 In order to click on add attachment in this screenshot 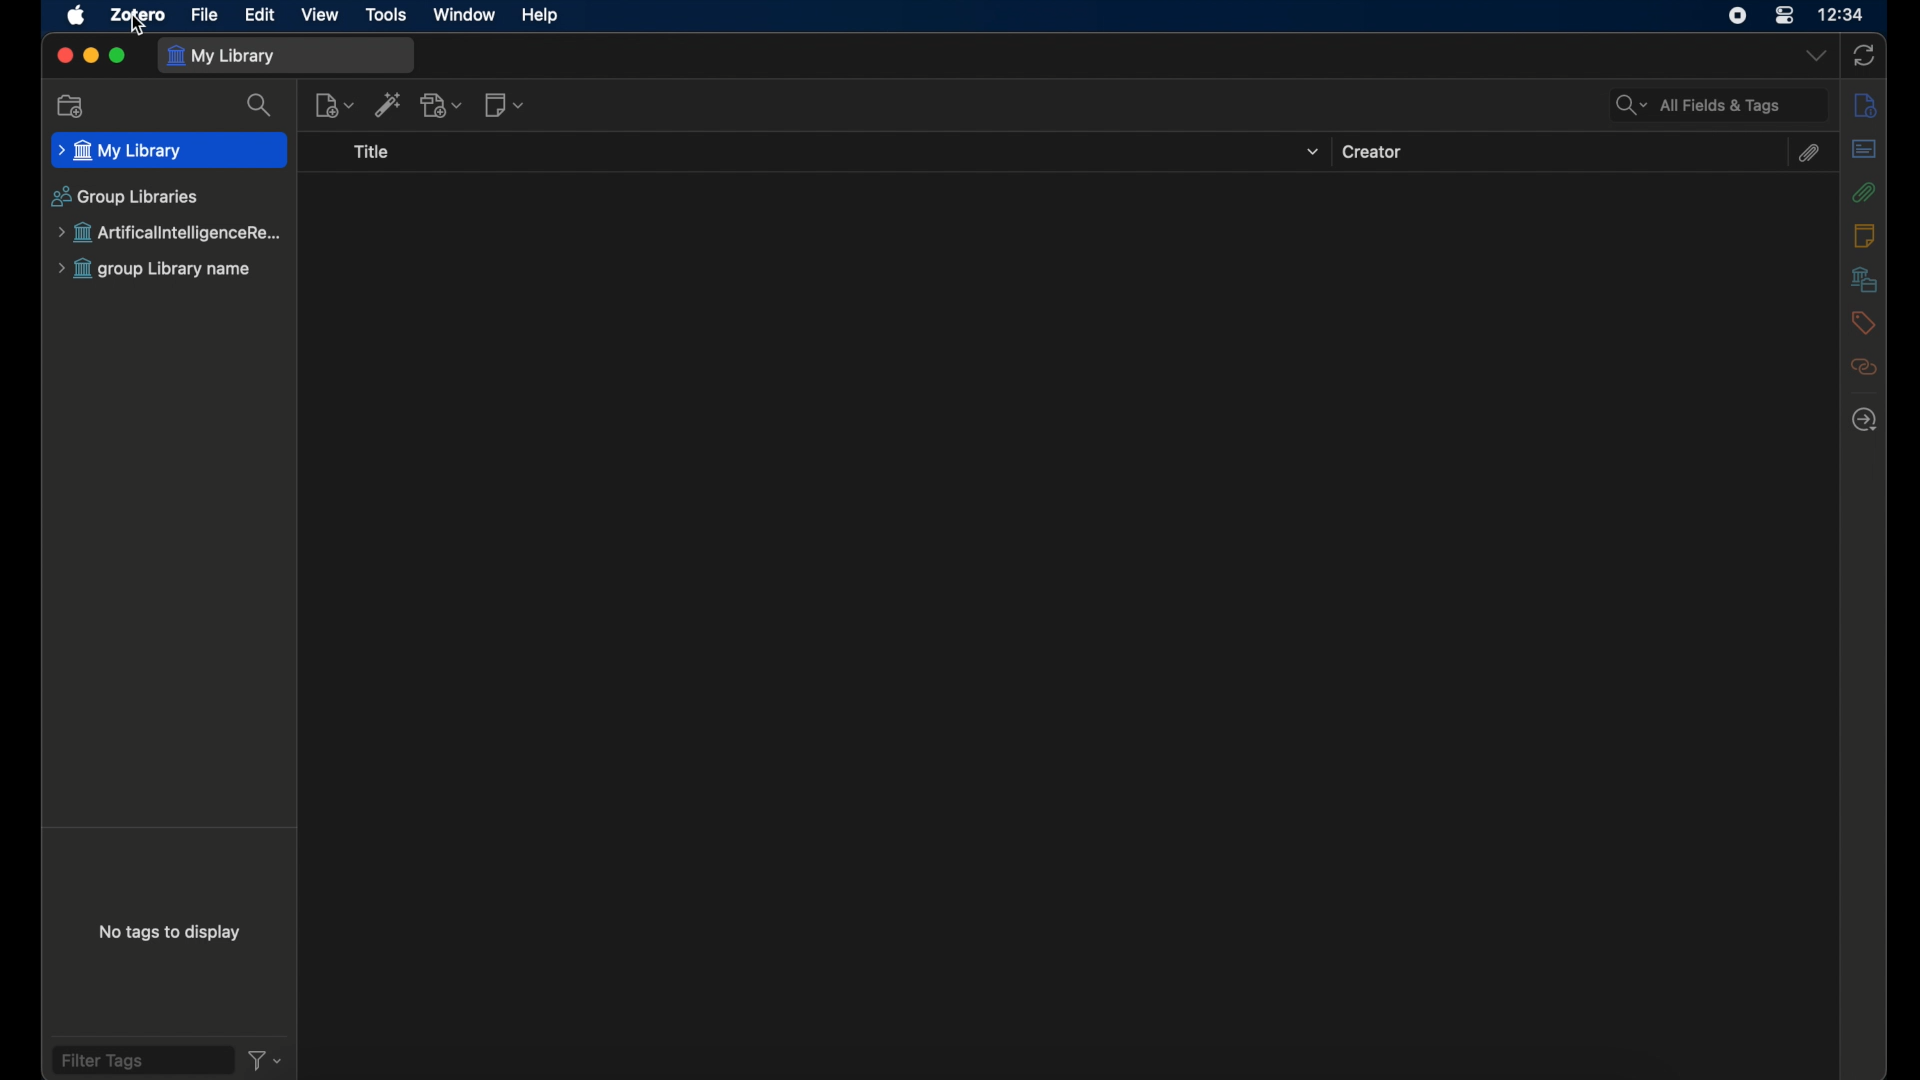, I will do `click(443, 105)`.